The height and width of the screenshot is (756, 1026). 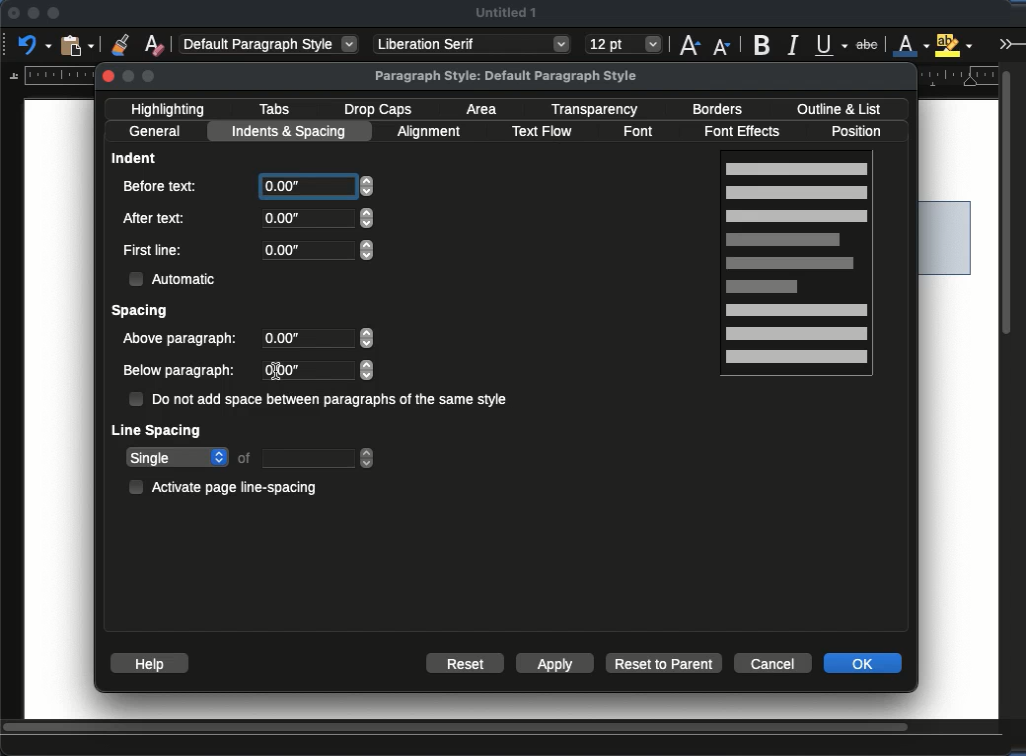 What do you see at coordinates (319, 219) in the screenshot?
I see `0.00` at bounding box center [319, 219].